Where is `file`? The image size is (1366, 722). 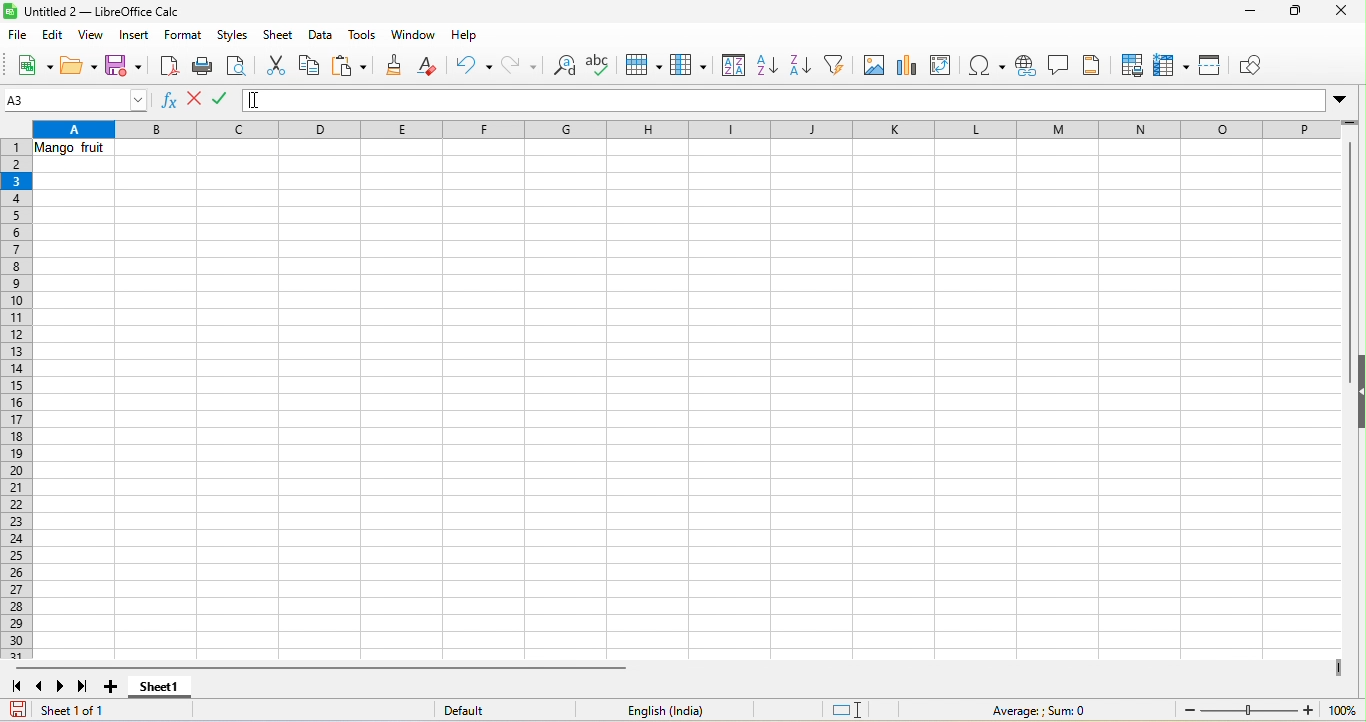
file is located at coordinates (19, 34).